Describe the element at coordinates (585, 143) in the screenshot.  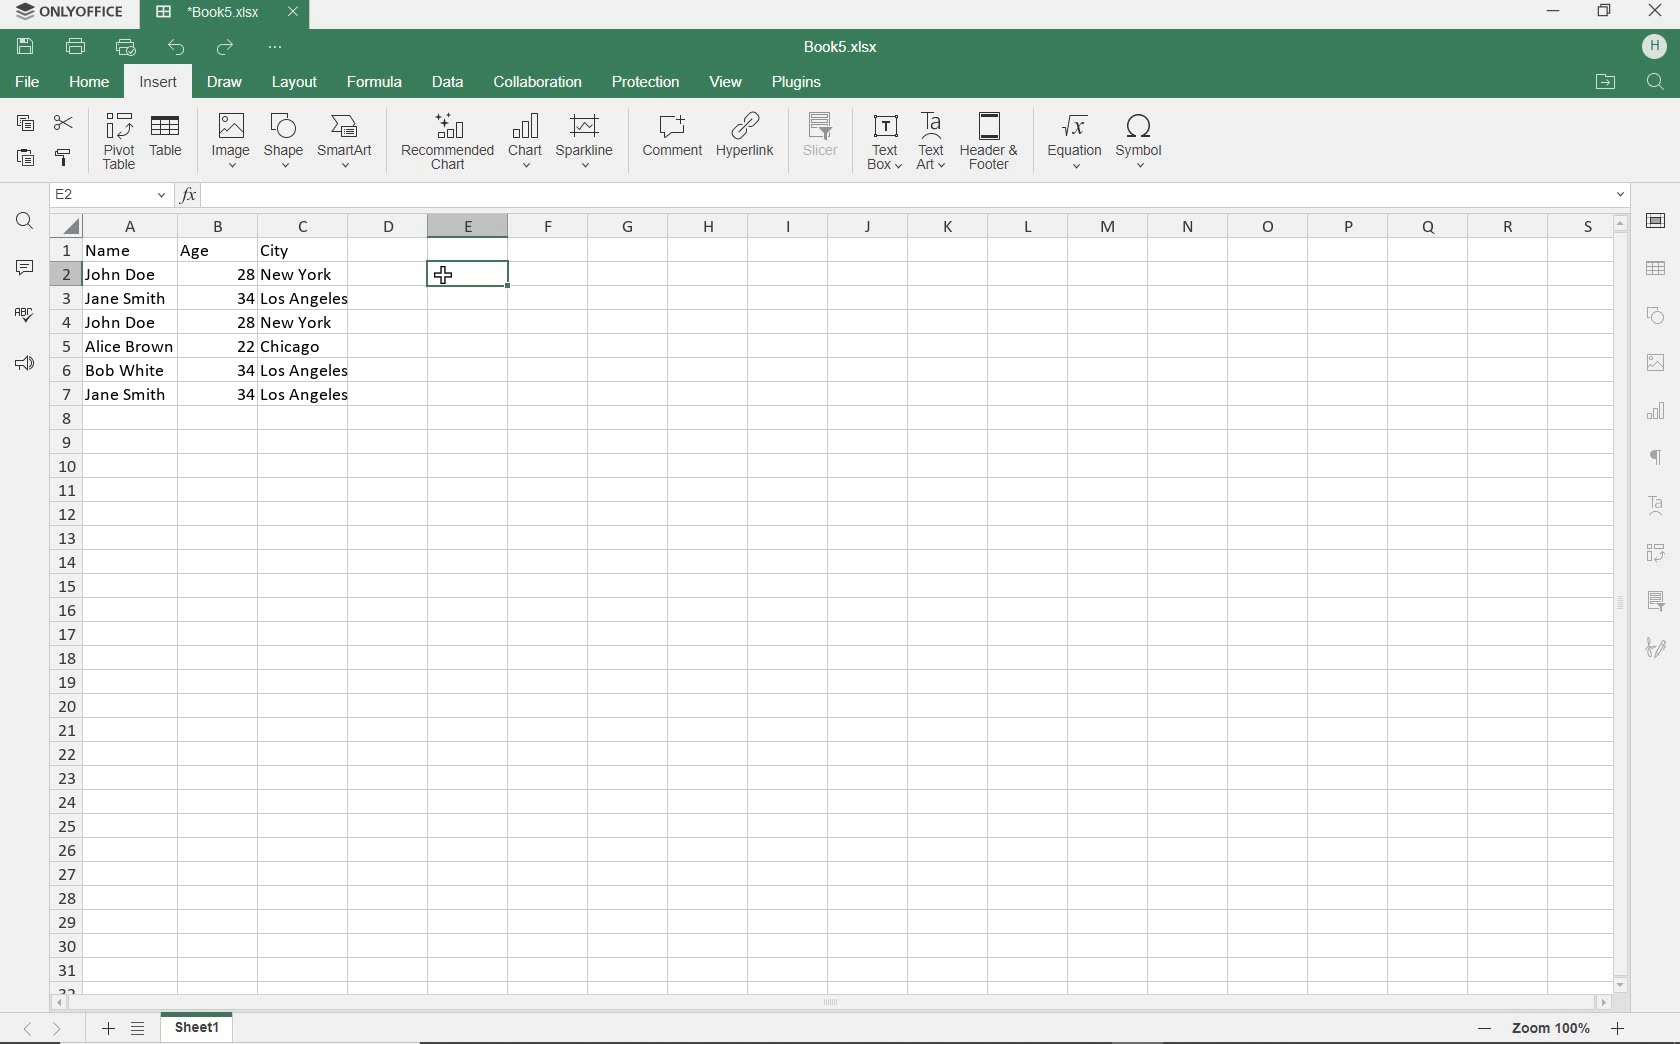
I see `SPARKLINE` at that location.